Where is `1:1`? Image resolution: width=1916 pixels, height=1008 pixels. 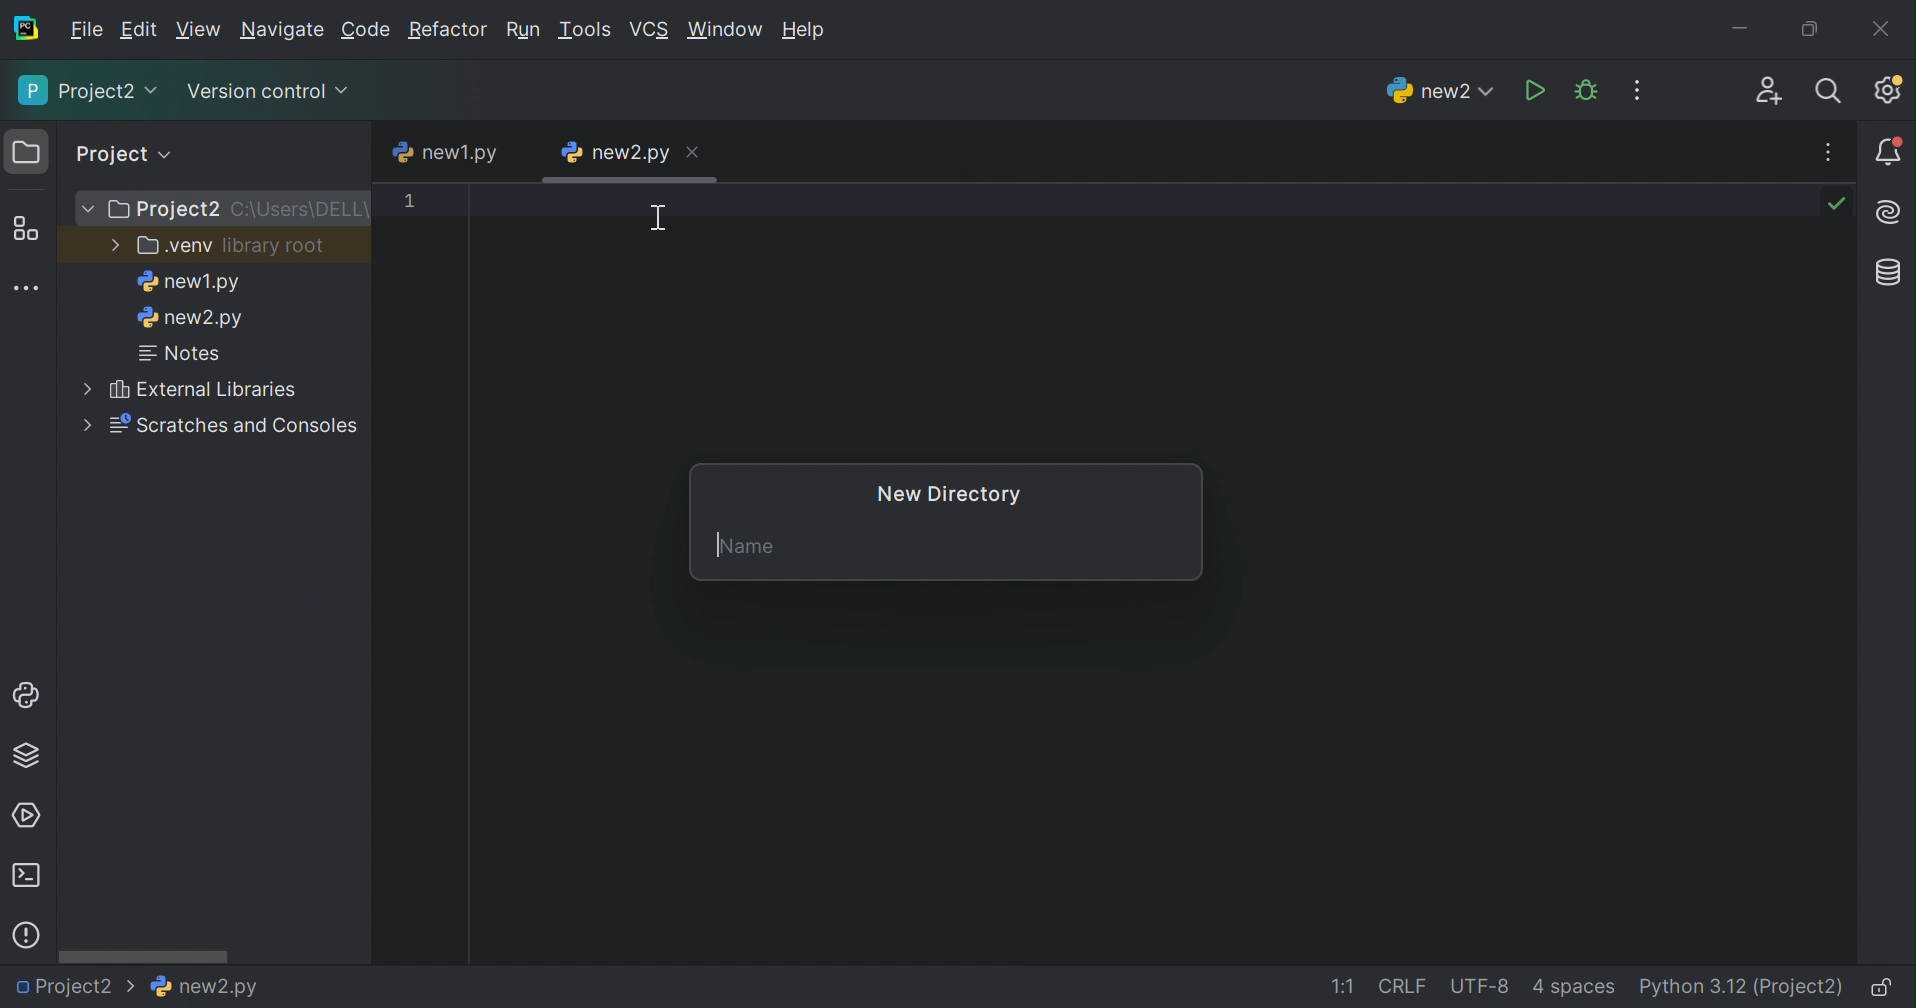
1:1 is located at coordinates (1340, 986).